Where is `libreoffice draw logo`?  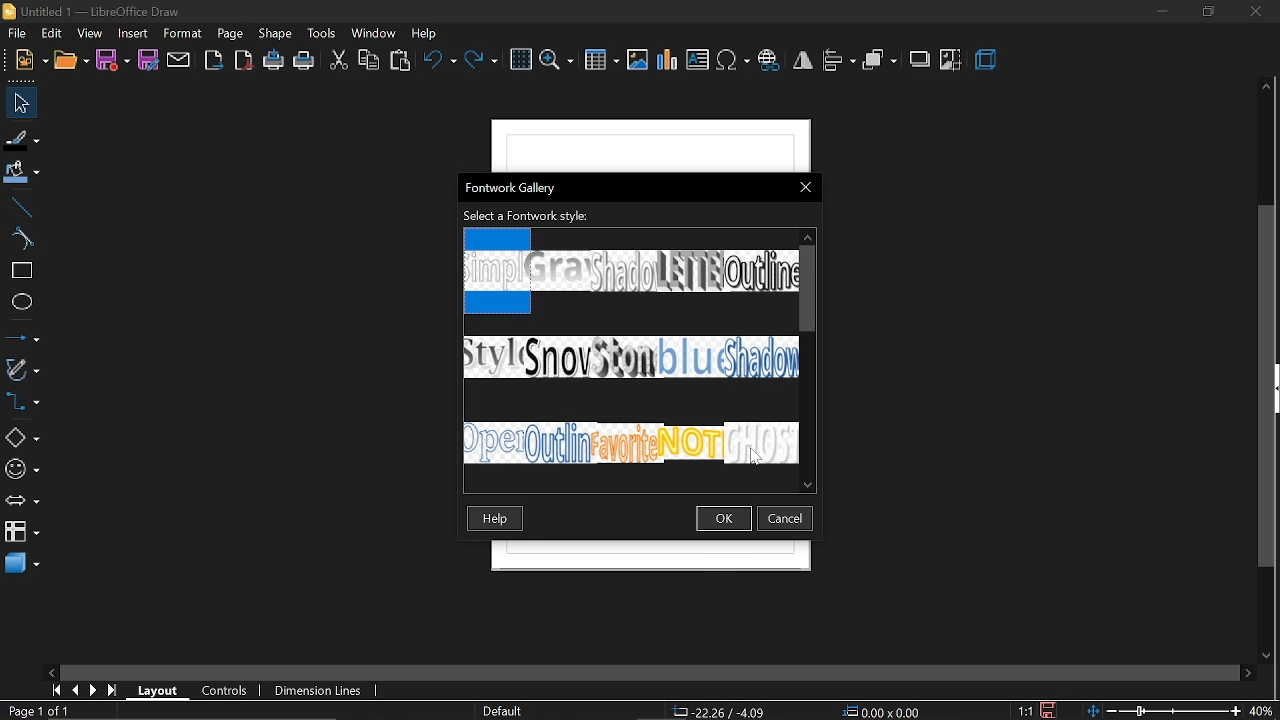
libreoffice draw logo is located at coordinates (11, 9).